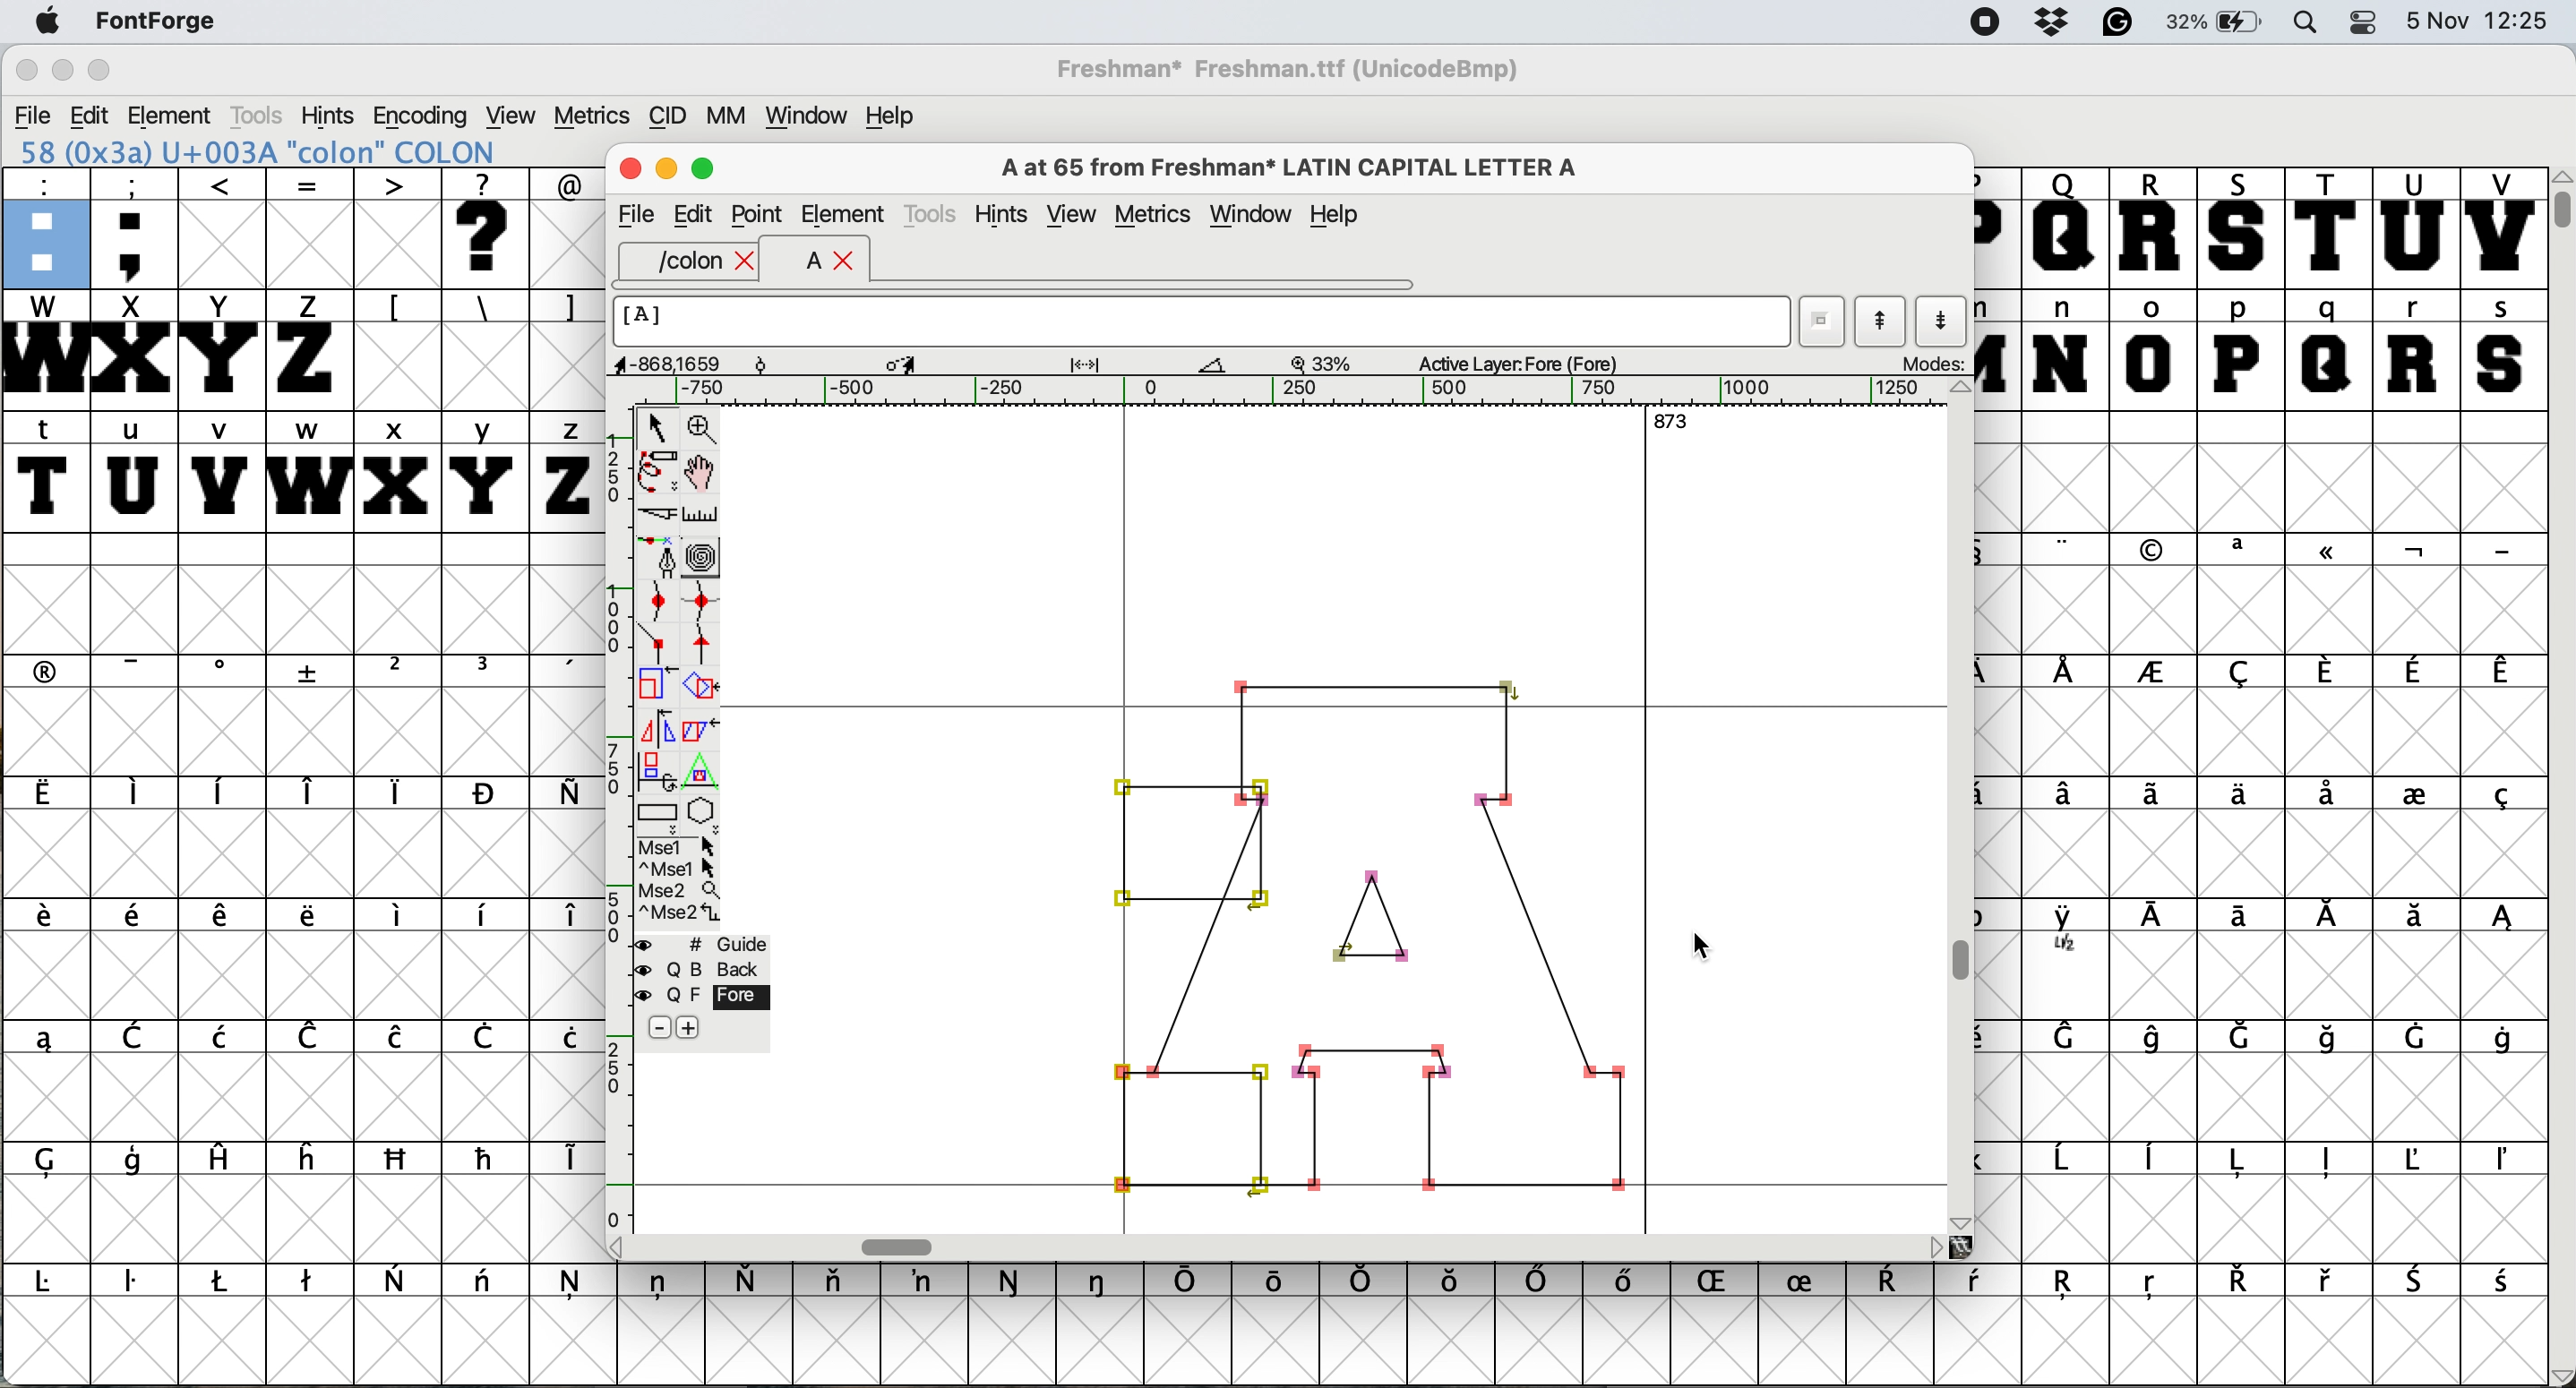 The width and height of the screenshot is (2576, 1388). What do you see at coordinates (43, 349) in the screenshot?
I see `W` at bounding box center [43, 349].